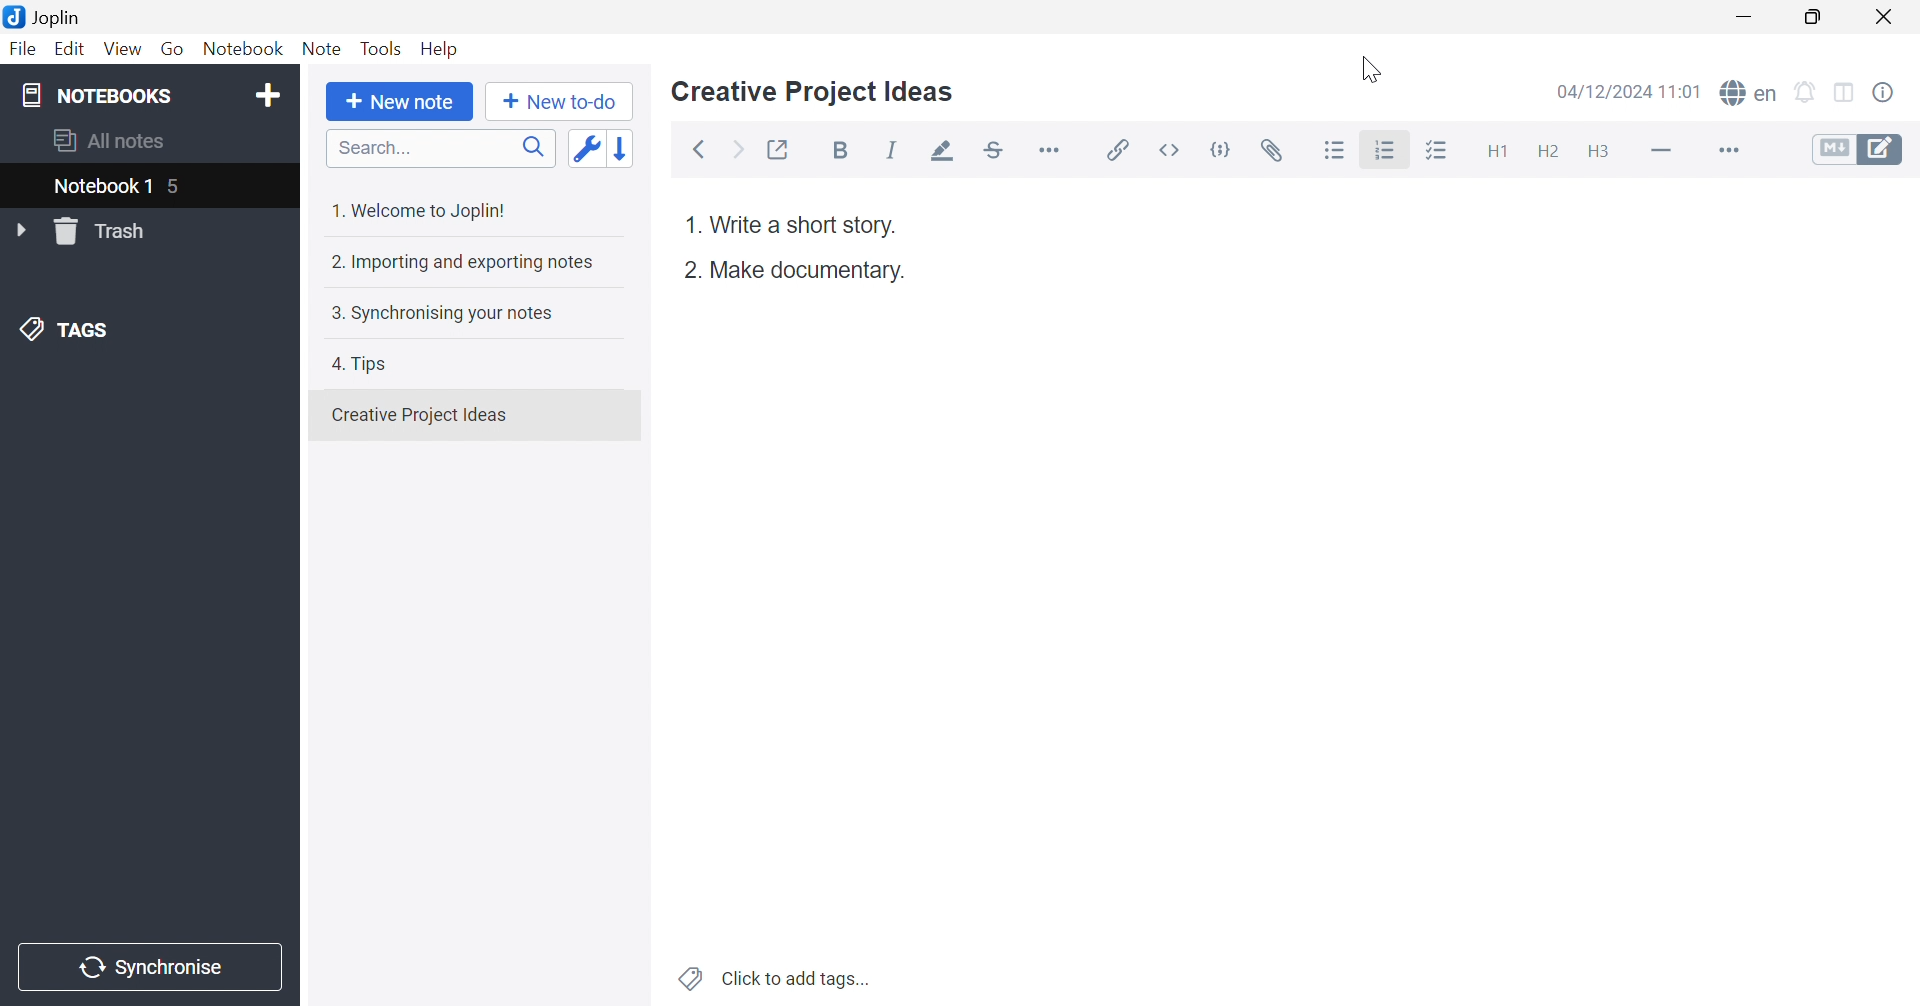 Image resolution: width=1920 pixels, height=1006 pixels. I want to click on Heading 3, so click(1599, 155).